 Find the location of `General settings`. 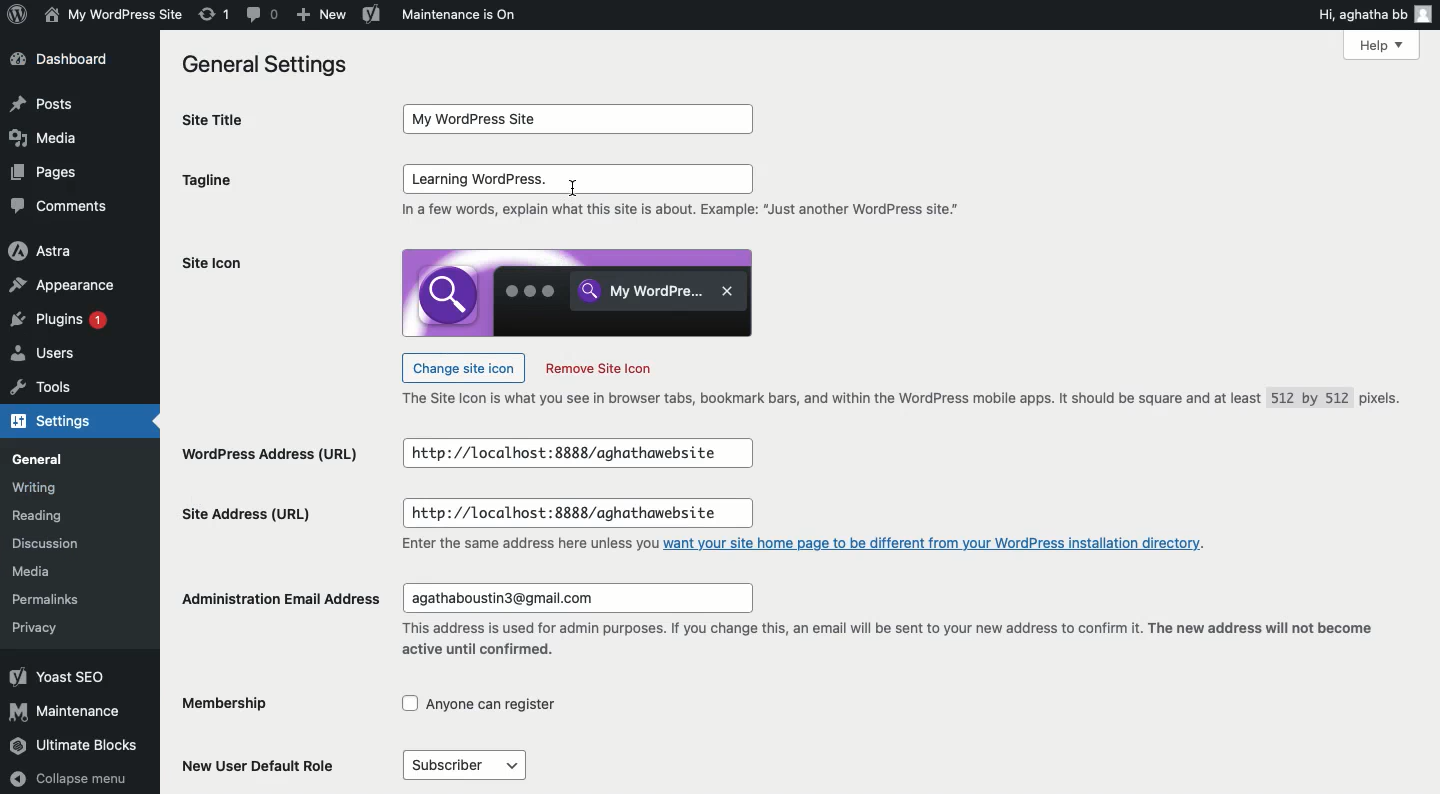

General settings is located at coordinates (272, 66).